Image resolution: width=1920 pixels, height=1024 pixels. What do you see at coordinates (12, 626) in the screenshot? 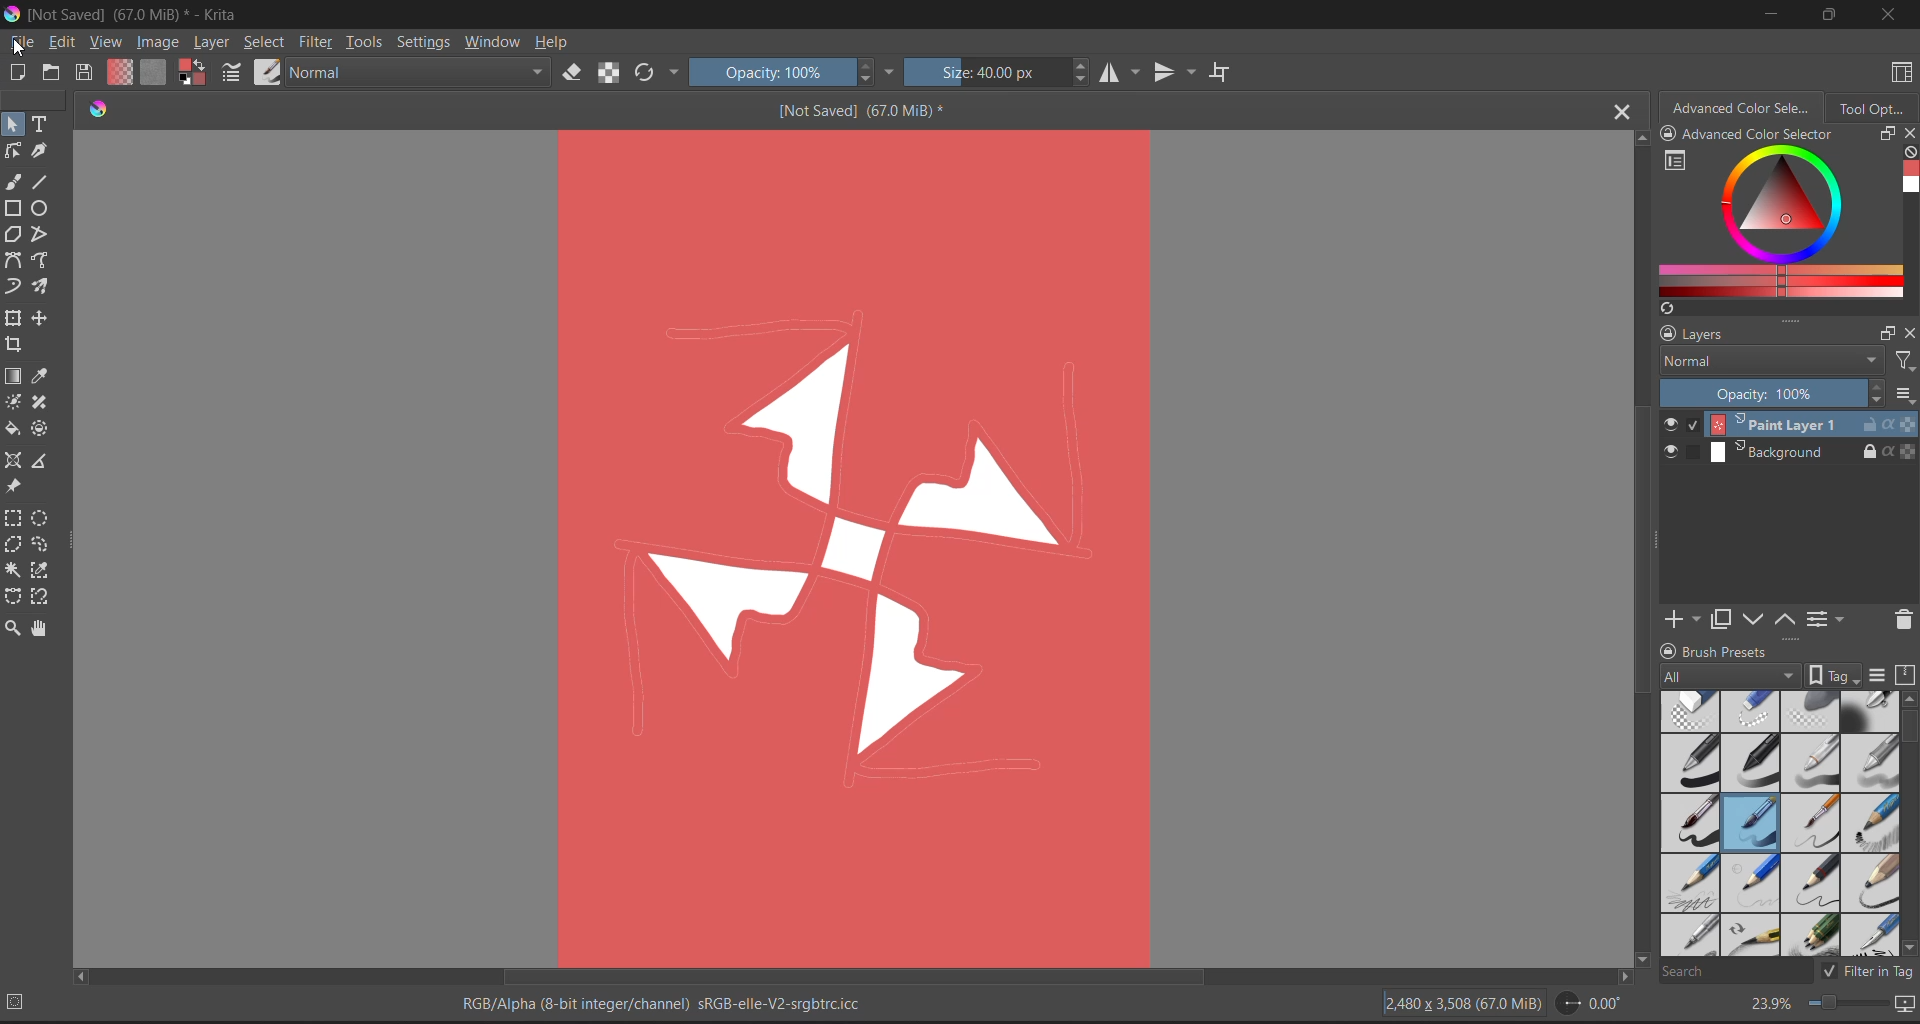
I see `tools` at bounding box center [12, 626].